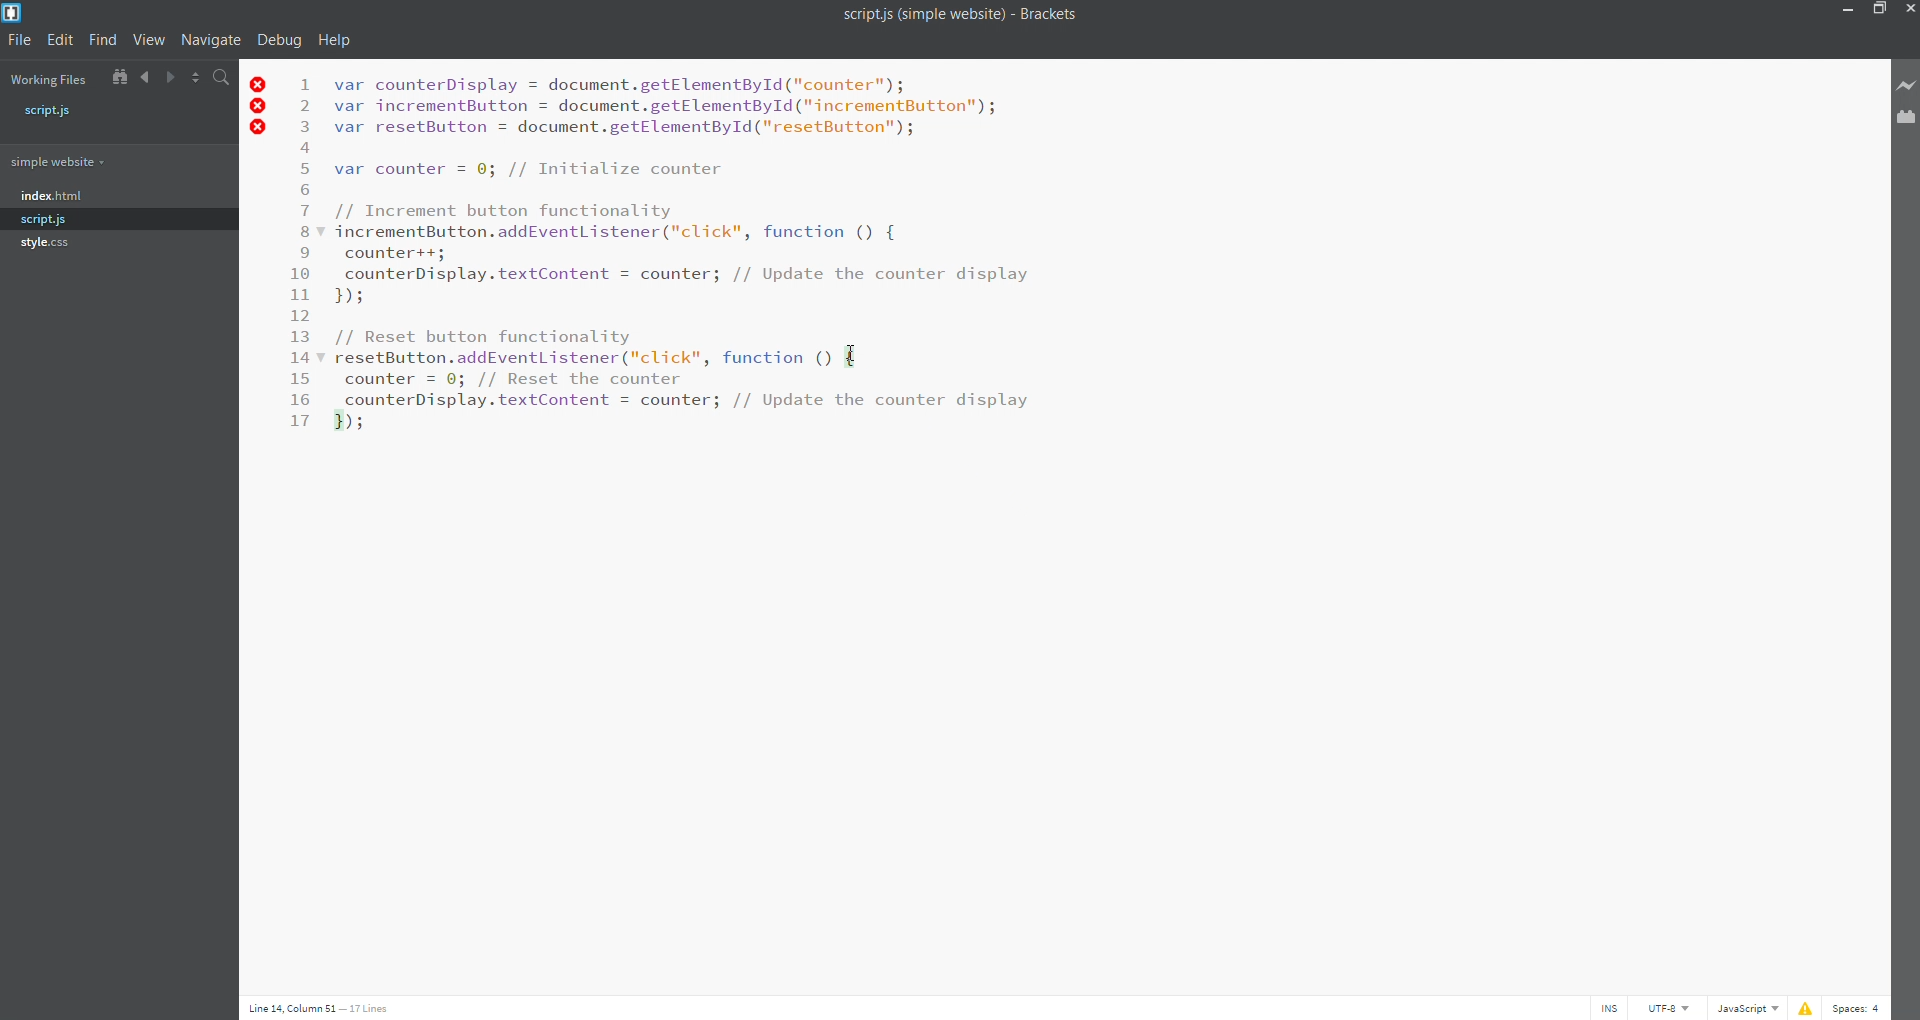 Image resolution: width=1920 pixels, height=1020 pixels. What do you see at coordinates (57, 41) in the screenshot?
I see `edit` at bounding box center [57, 41].